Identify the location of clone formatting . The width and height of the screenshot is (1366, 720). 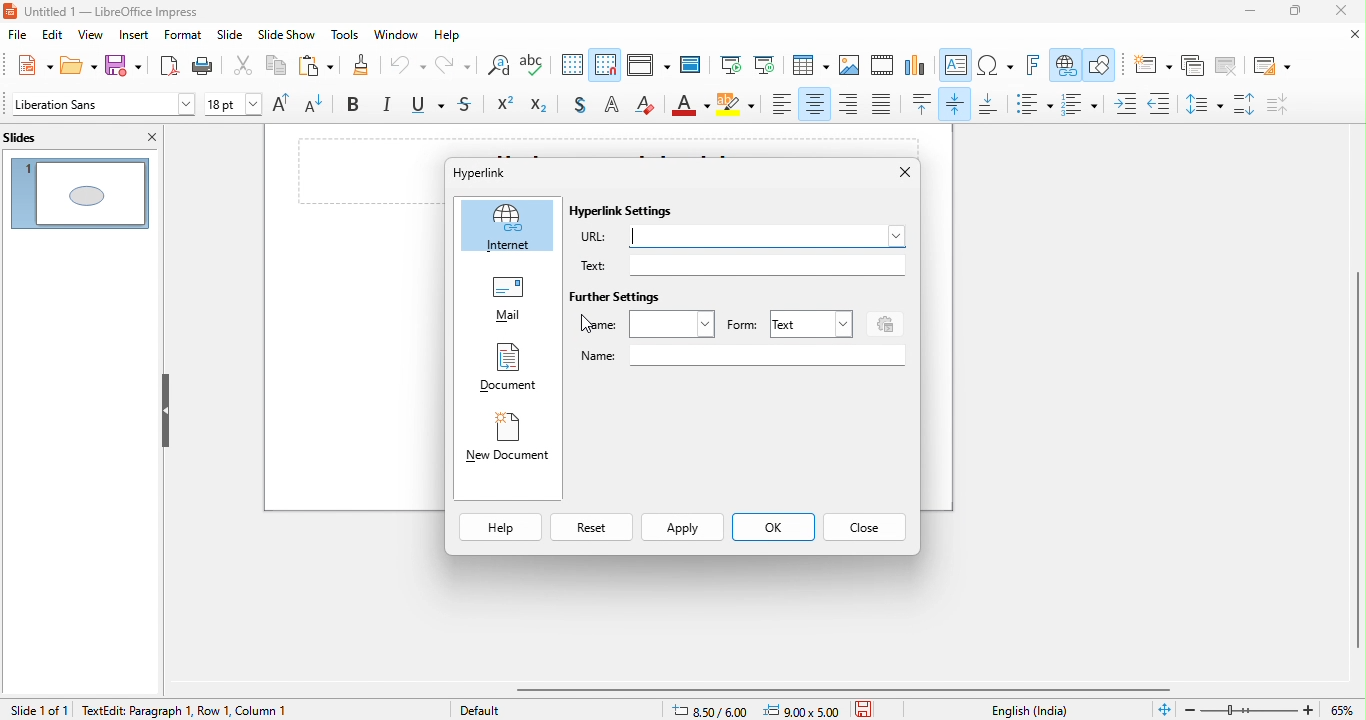
(359, 67).